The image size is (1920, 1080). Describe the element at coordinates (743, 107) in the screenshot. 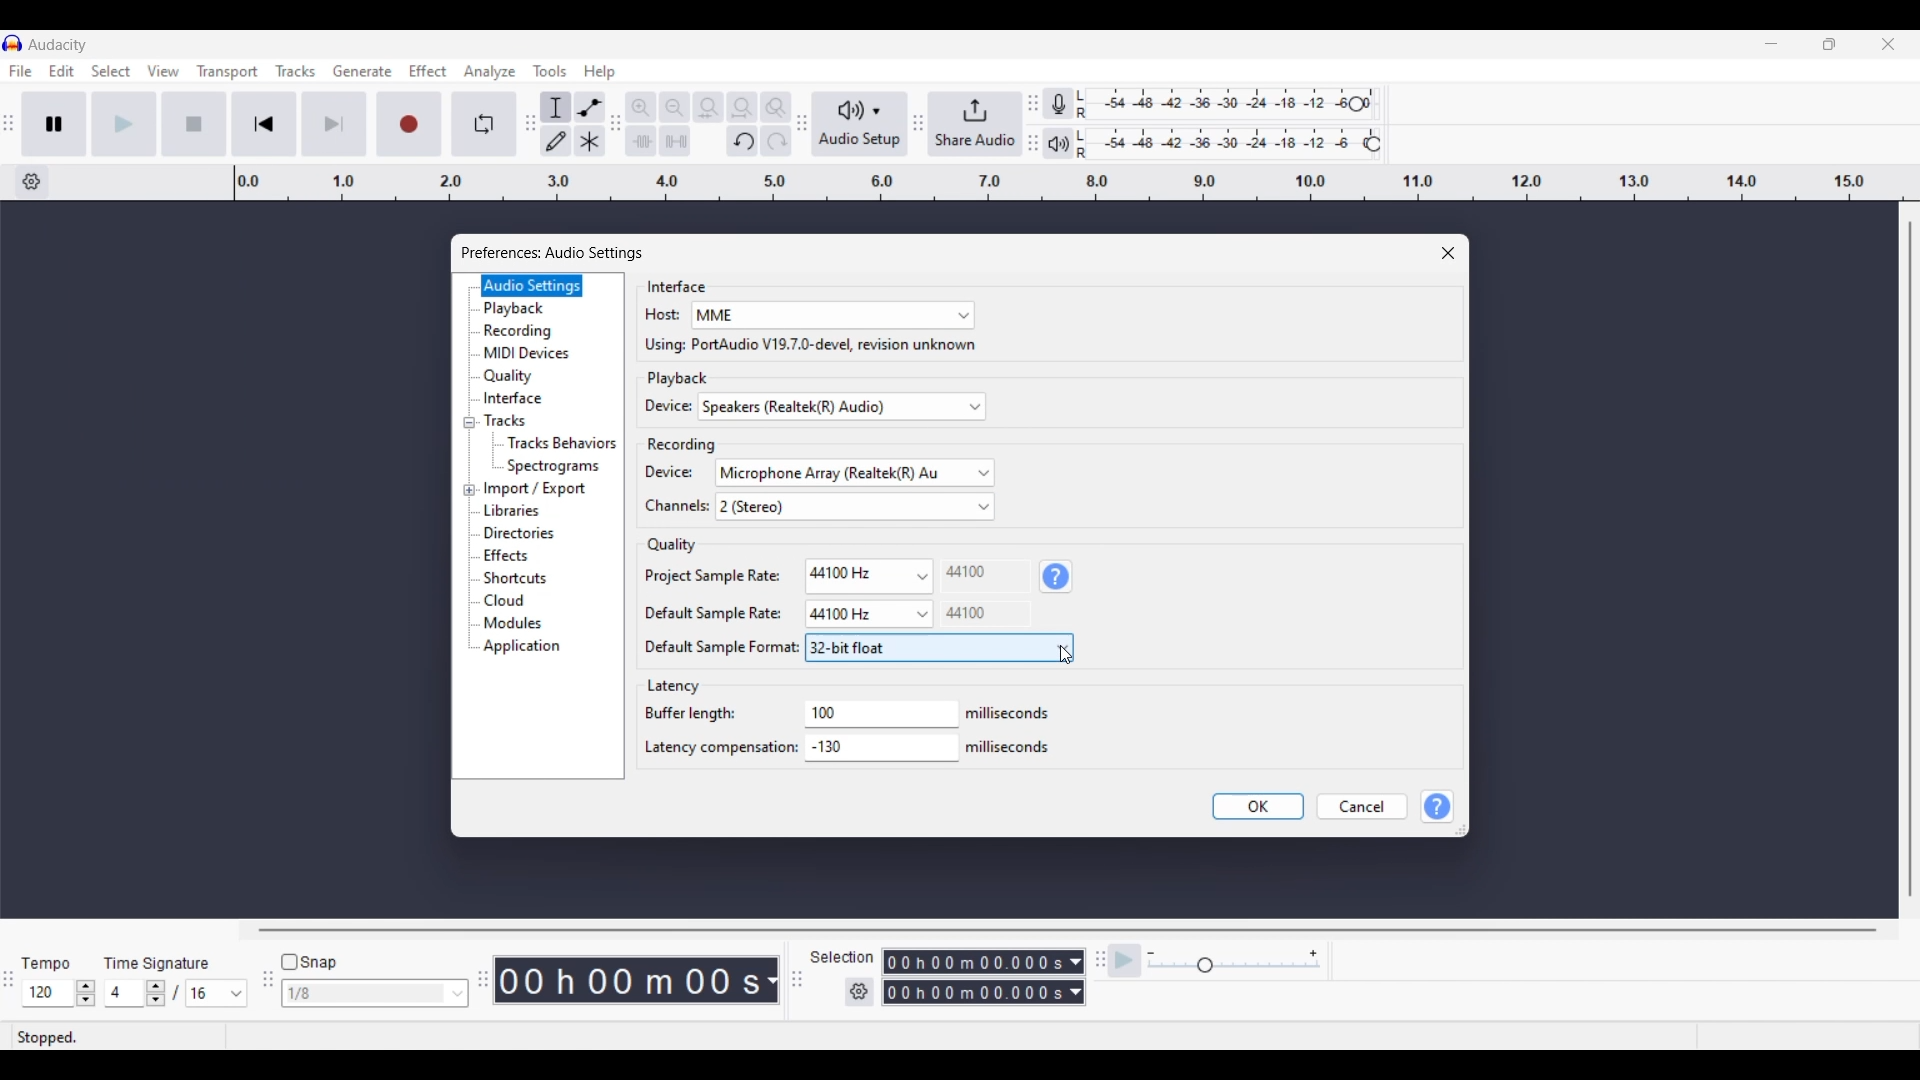

I see `Fit project to width` at that location.